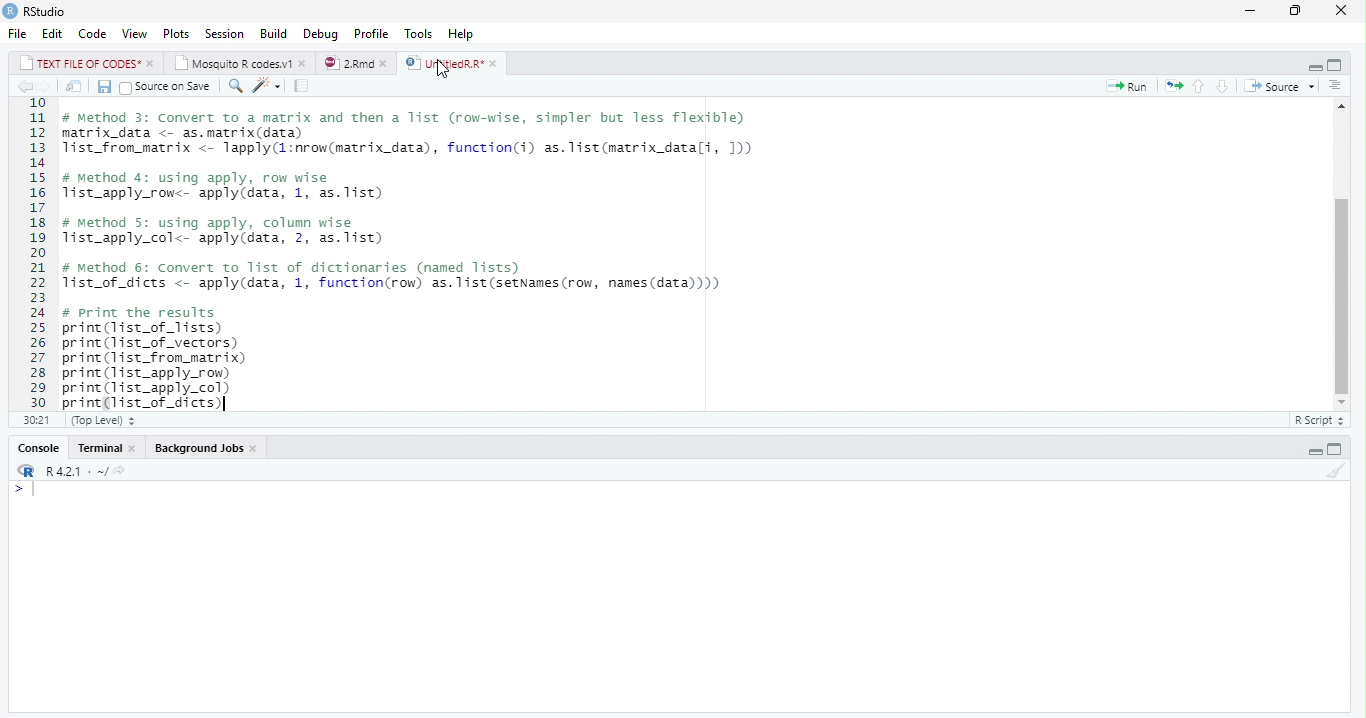 The height and width of the screenshot is (718, 1366). What do you see at coordinates (409, 117) in the screenshot?
I see `# Method 3: Convert to a matrix and then a 11st (row-wise, simpler but less Tlexible)` at bounding box center [409, 117].